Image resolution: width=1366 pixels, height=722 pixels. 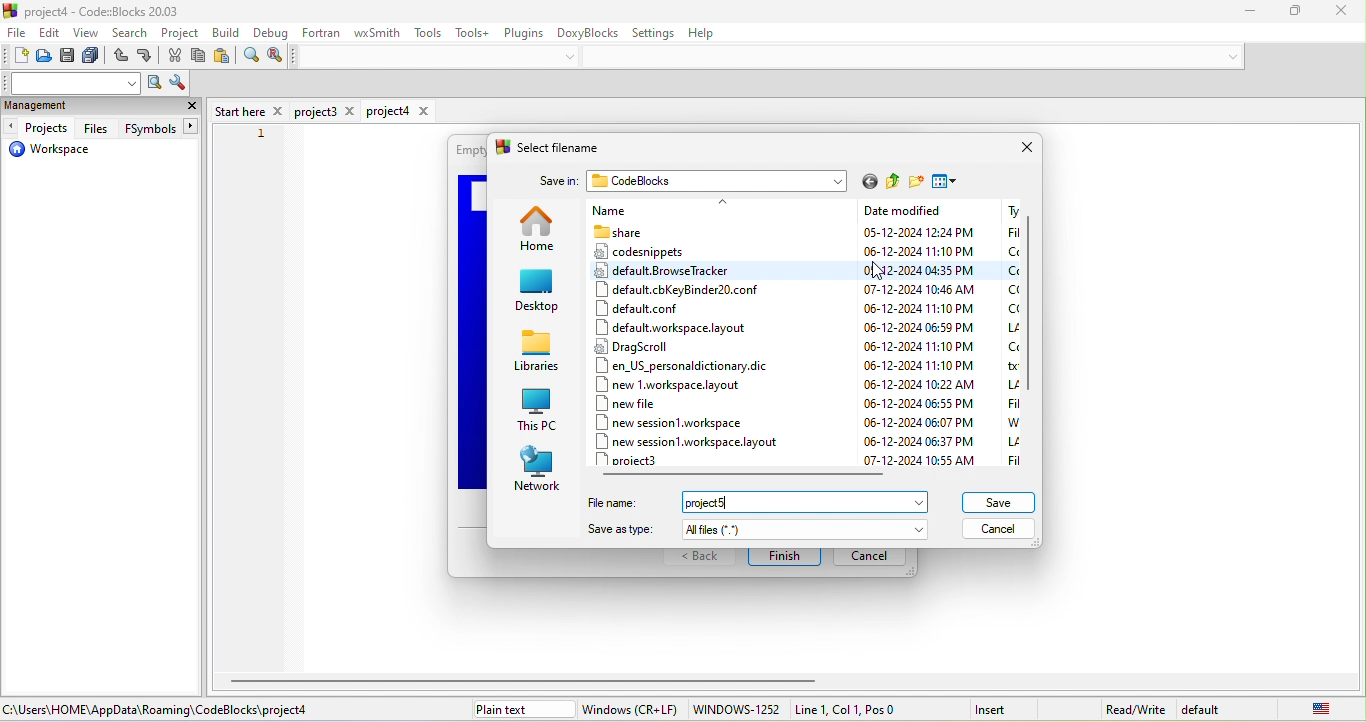 I want to click on go to last folder visit, so click(x=866, y=181).